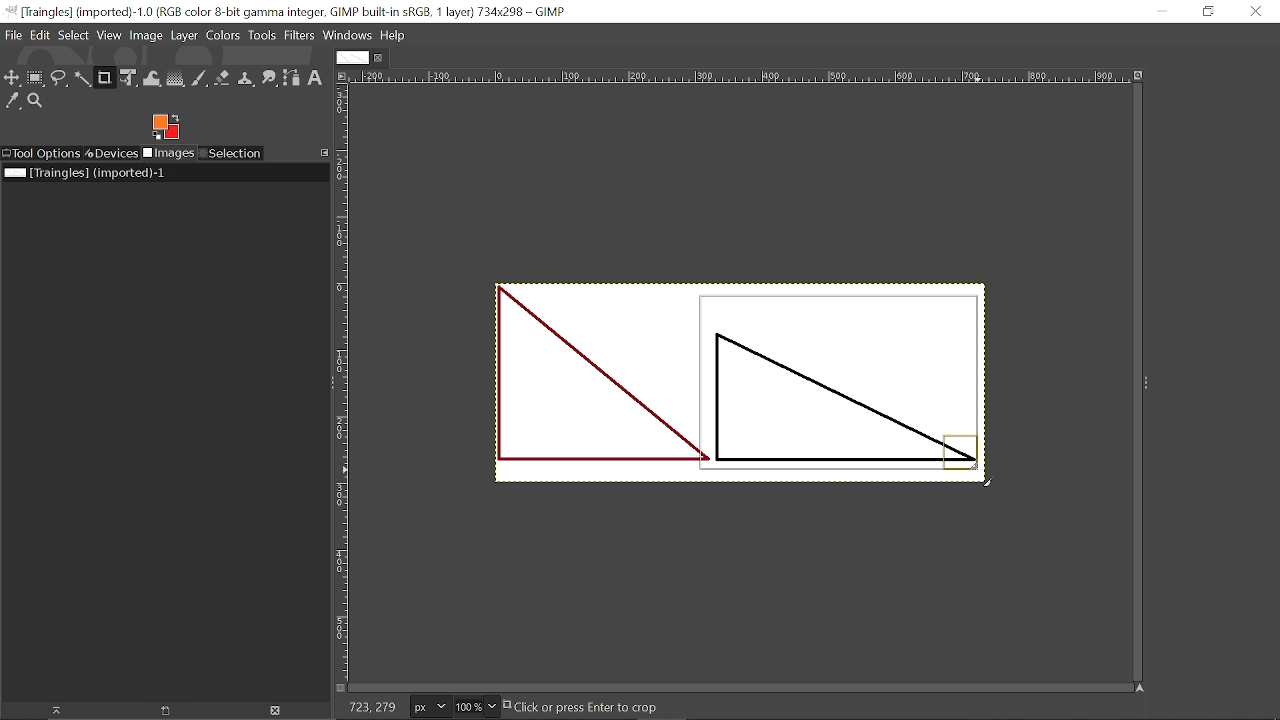 The width and height of the screenshot is (1280, 720). What do you see at coordinates (392, 35) in the screenshot?
I see `Help` at bounding box center [392, 35].